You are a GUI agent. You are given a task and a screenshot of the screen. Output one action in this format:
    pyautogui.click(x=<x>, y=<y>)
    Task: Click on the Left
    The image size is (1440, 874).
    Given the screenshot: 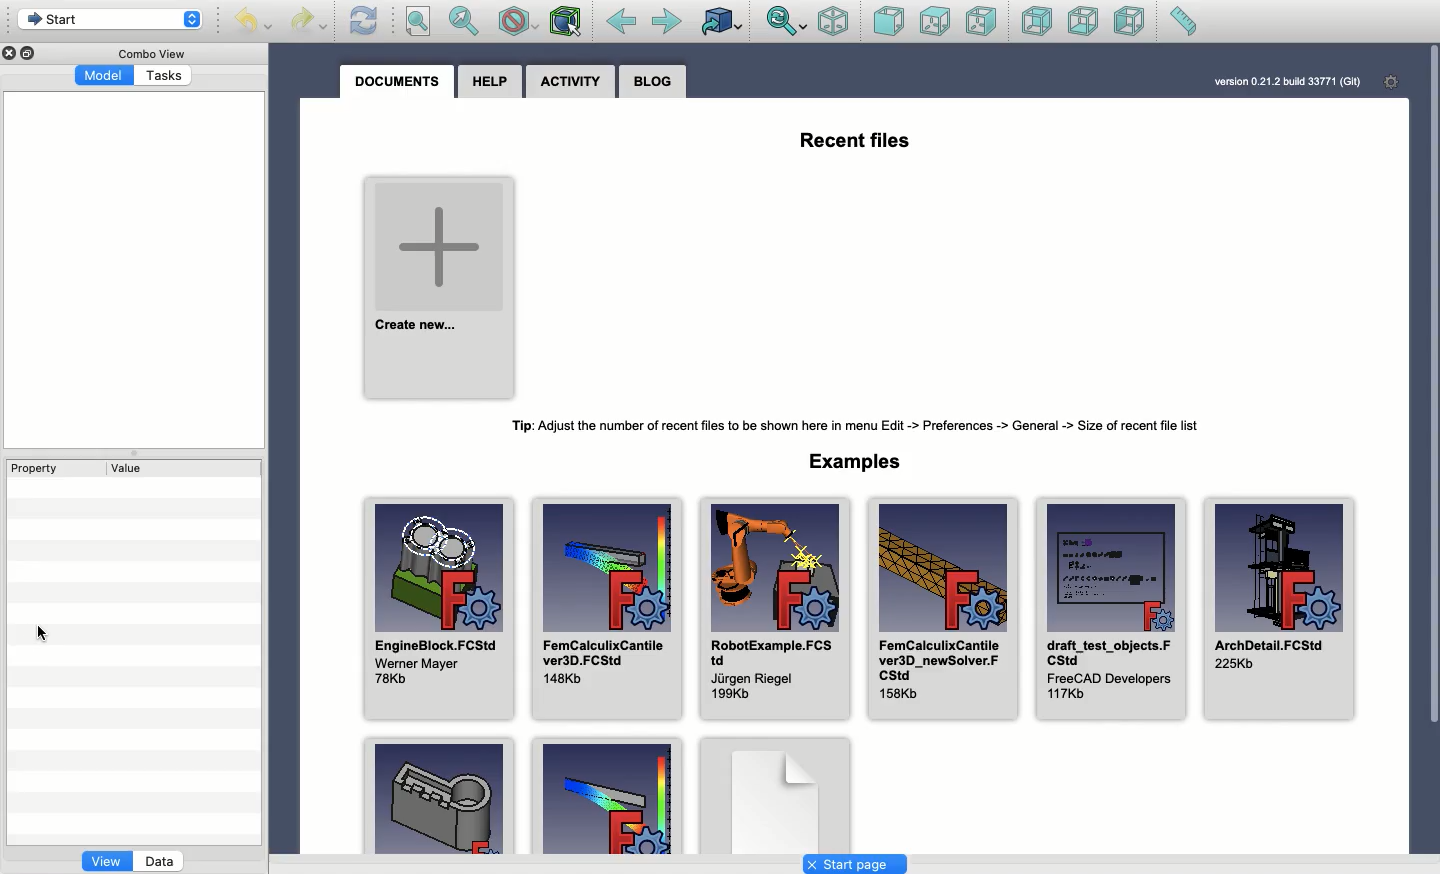 What is the action you would take?
    pyautogui.click(x=1131, y=24)
    